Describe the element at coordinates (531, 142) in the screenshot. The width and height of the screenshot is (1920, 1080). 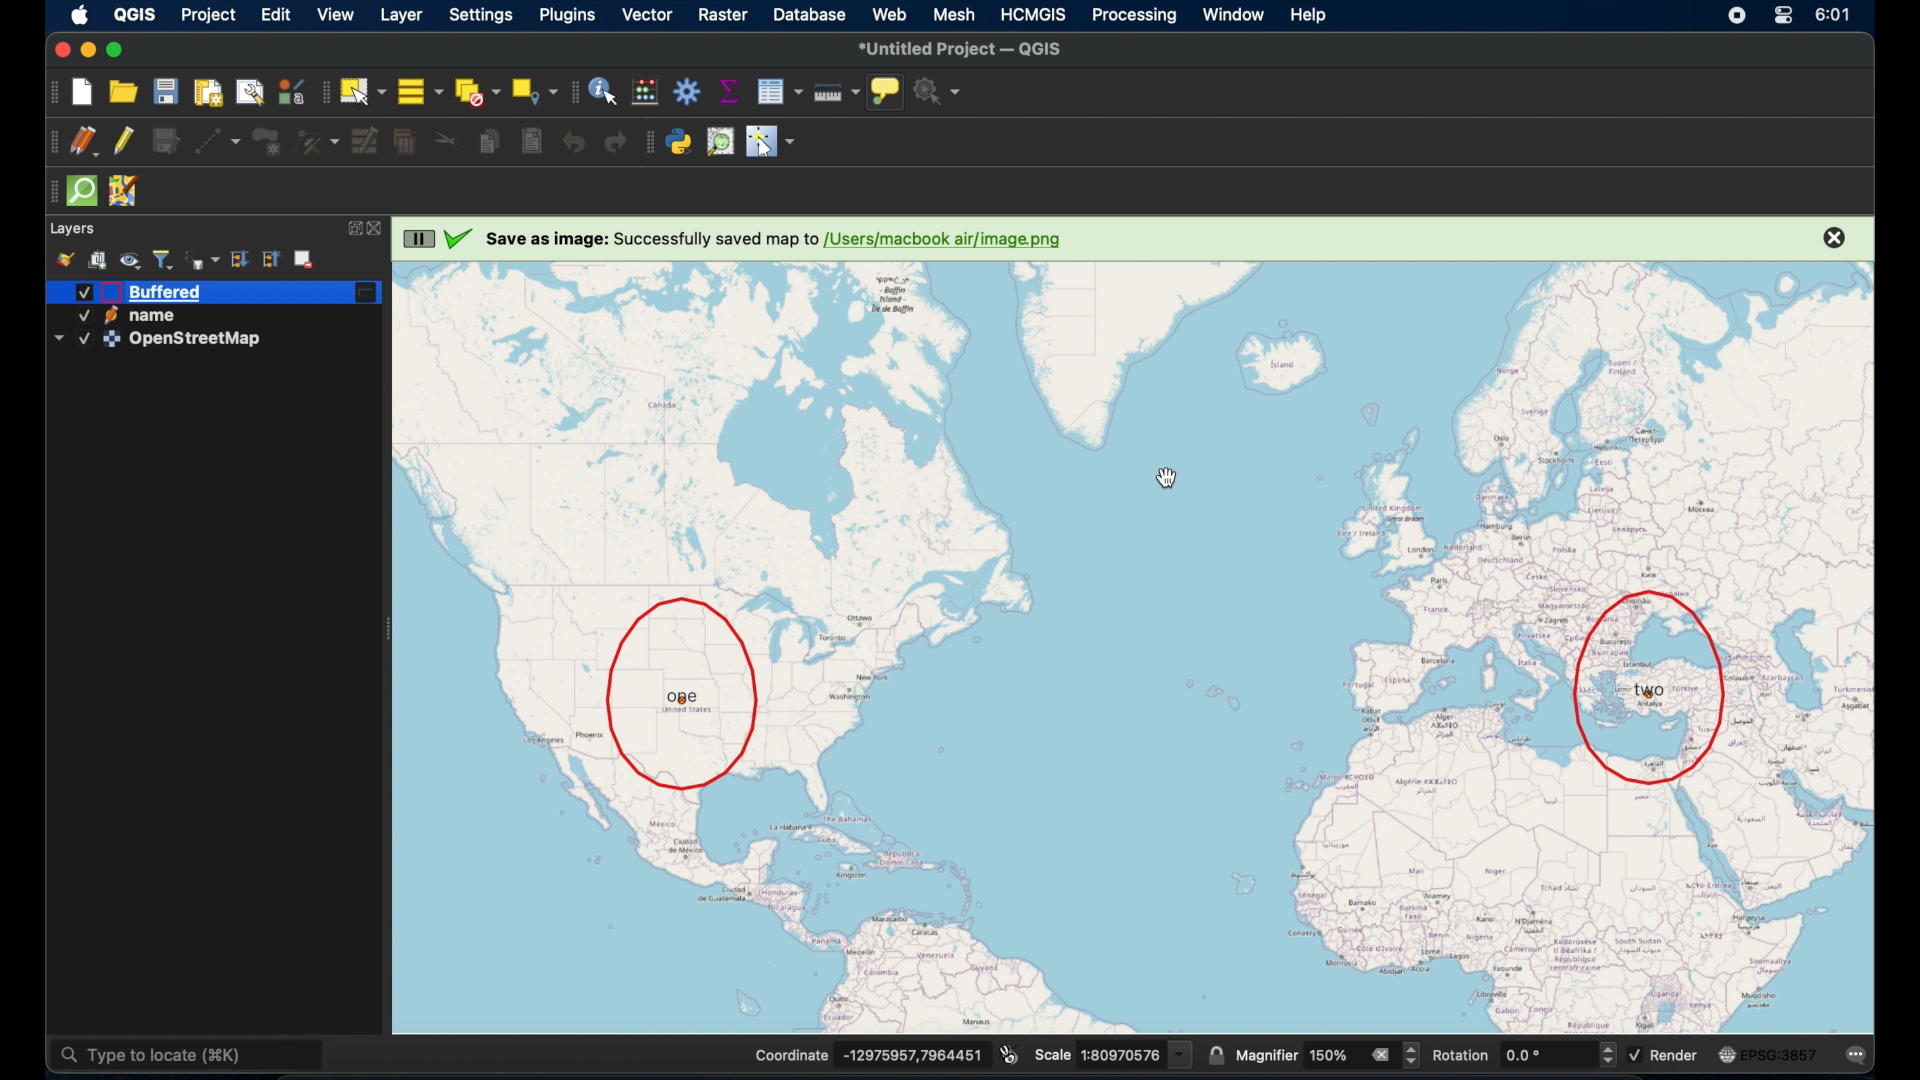
I see `paste features` at that location.